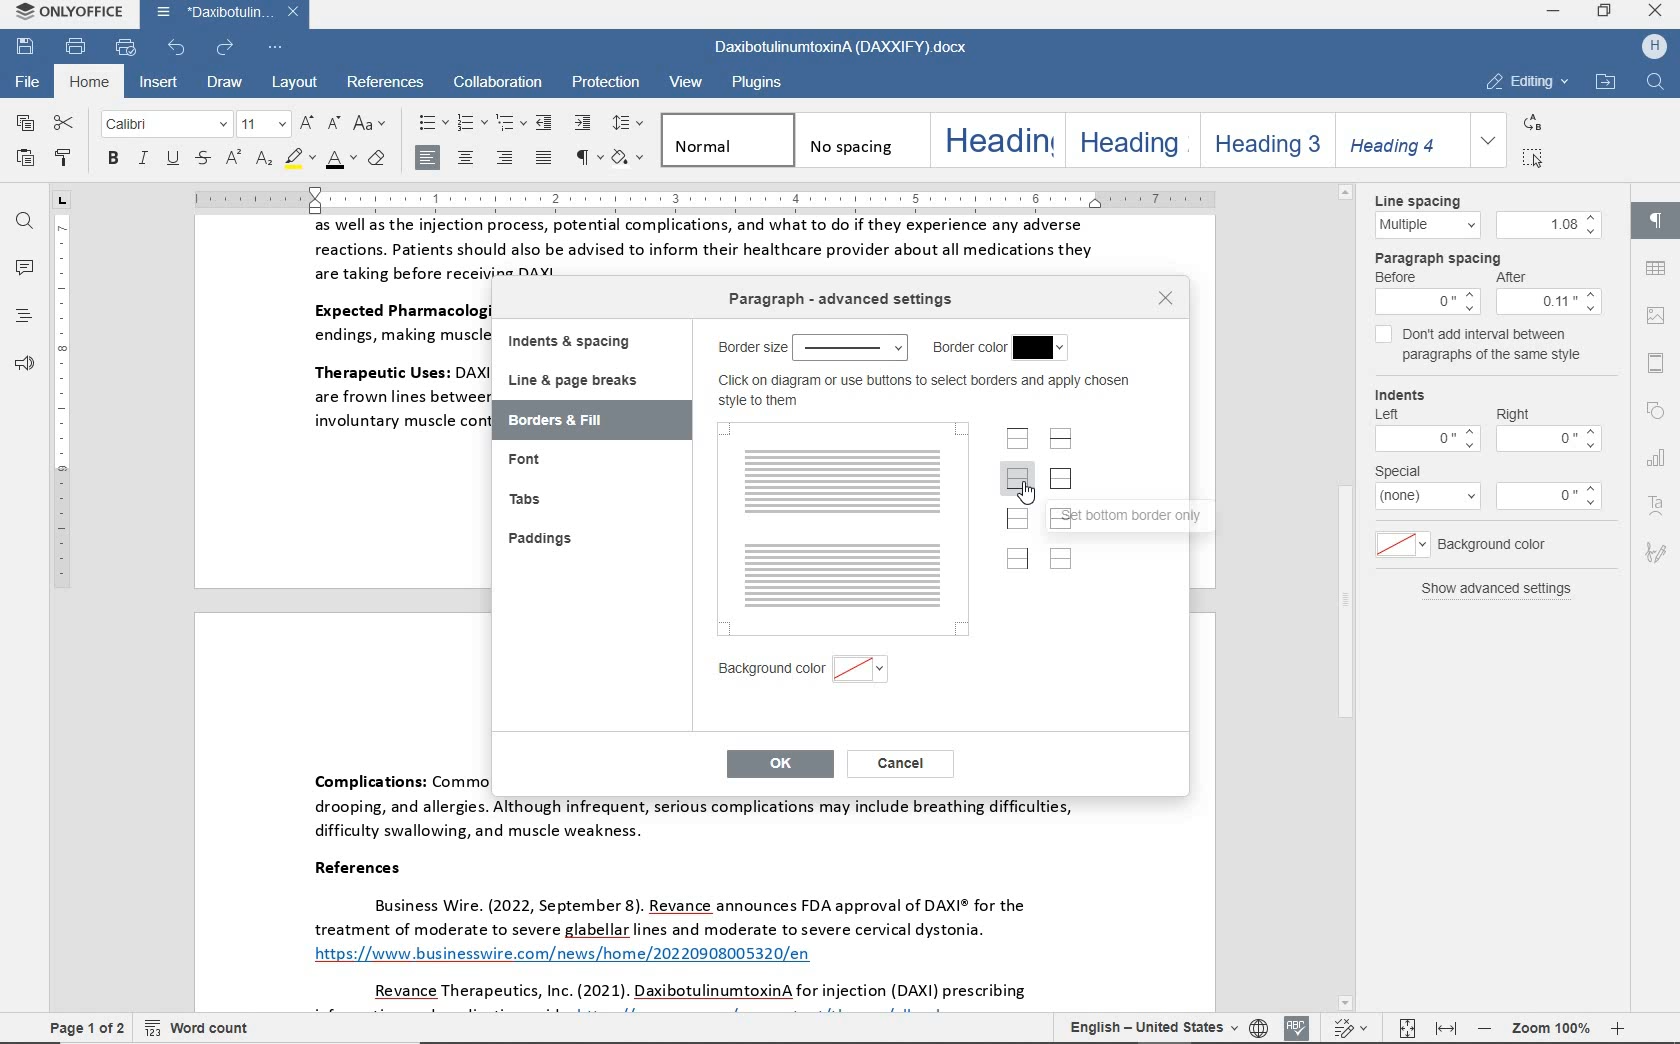  Describe the element at coordinates (1481, 348) in the screenshot. I see `don't add interval between paragraphs of the same style` at that location.